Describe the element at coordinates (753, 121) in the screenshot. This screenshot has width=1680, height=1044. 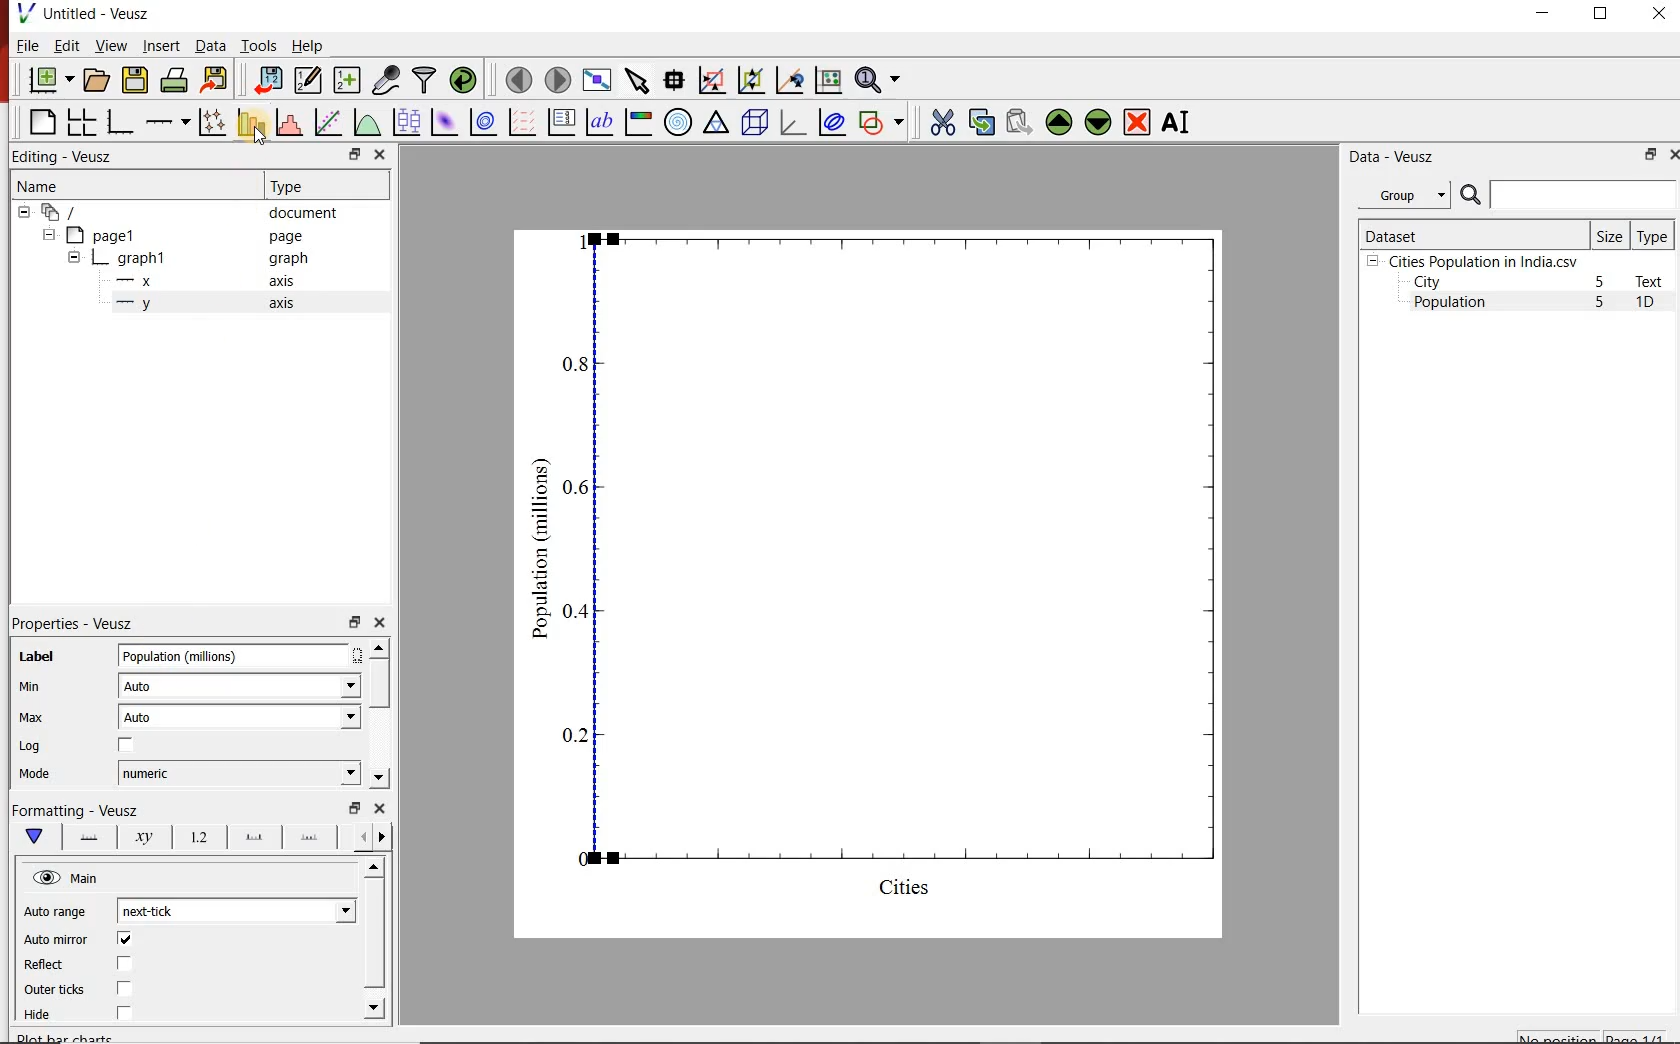
I see `3d scene` at that location.